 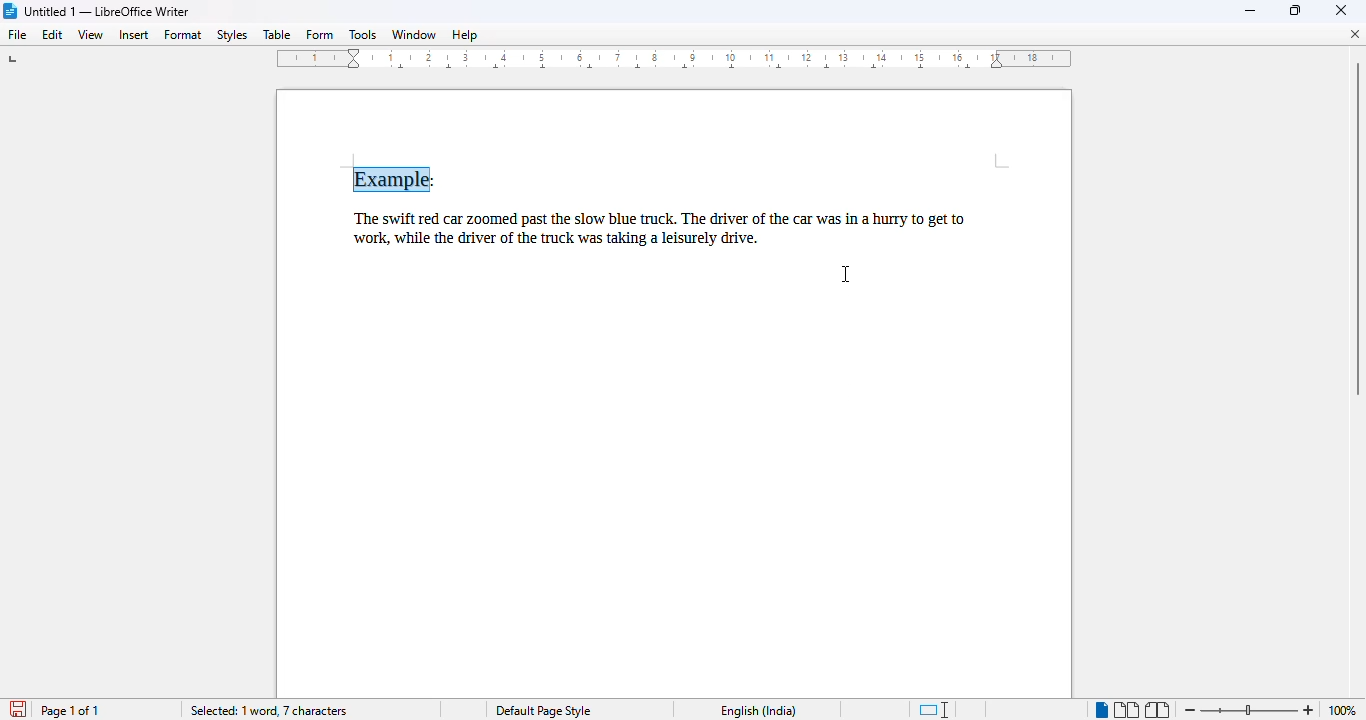 I want to click on Vertical scroll bar, so click(x=1357, y=229).